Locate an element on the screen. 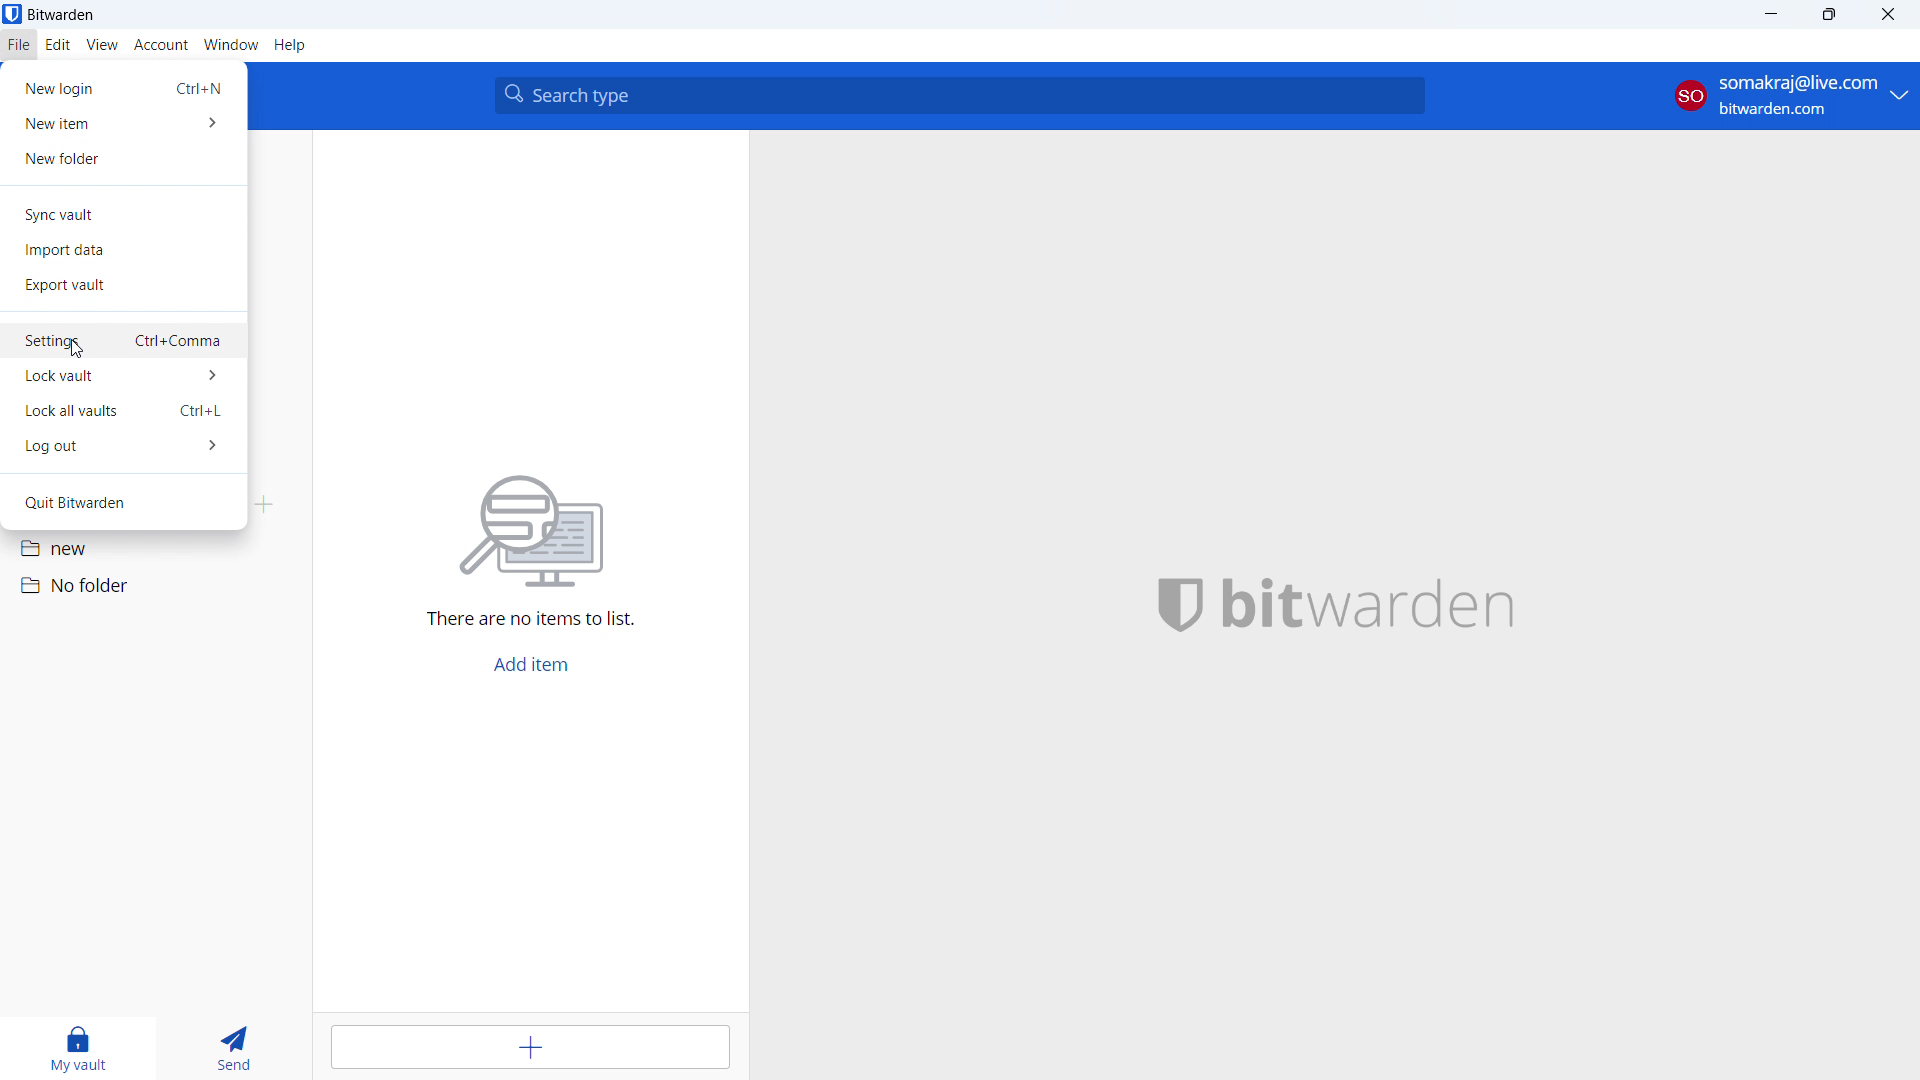  window is located at coordinates (232, 45).